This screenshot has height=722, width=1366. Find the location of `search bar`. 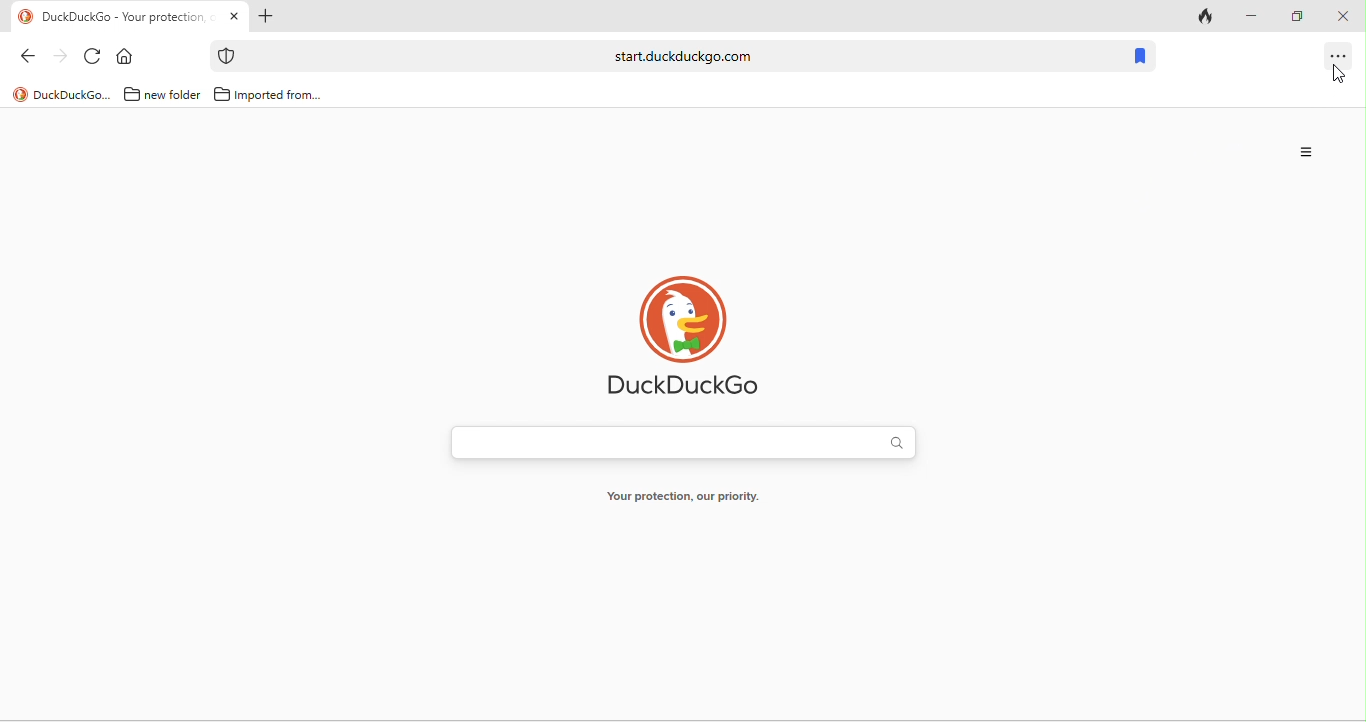

search bar is located at coordinates (677, 56).